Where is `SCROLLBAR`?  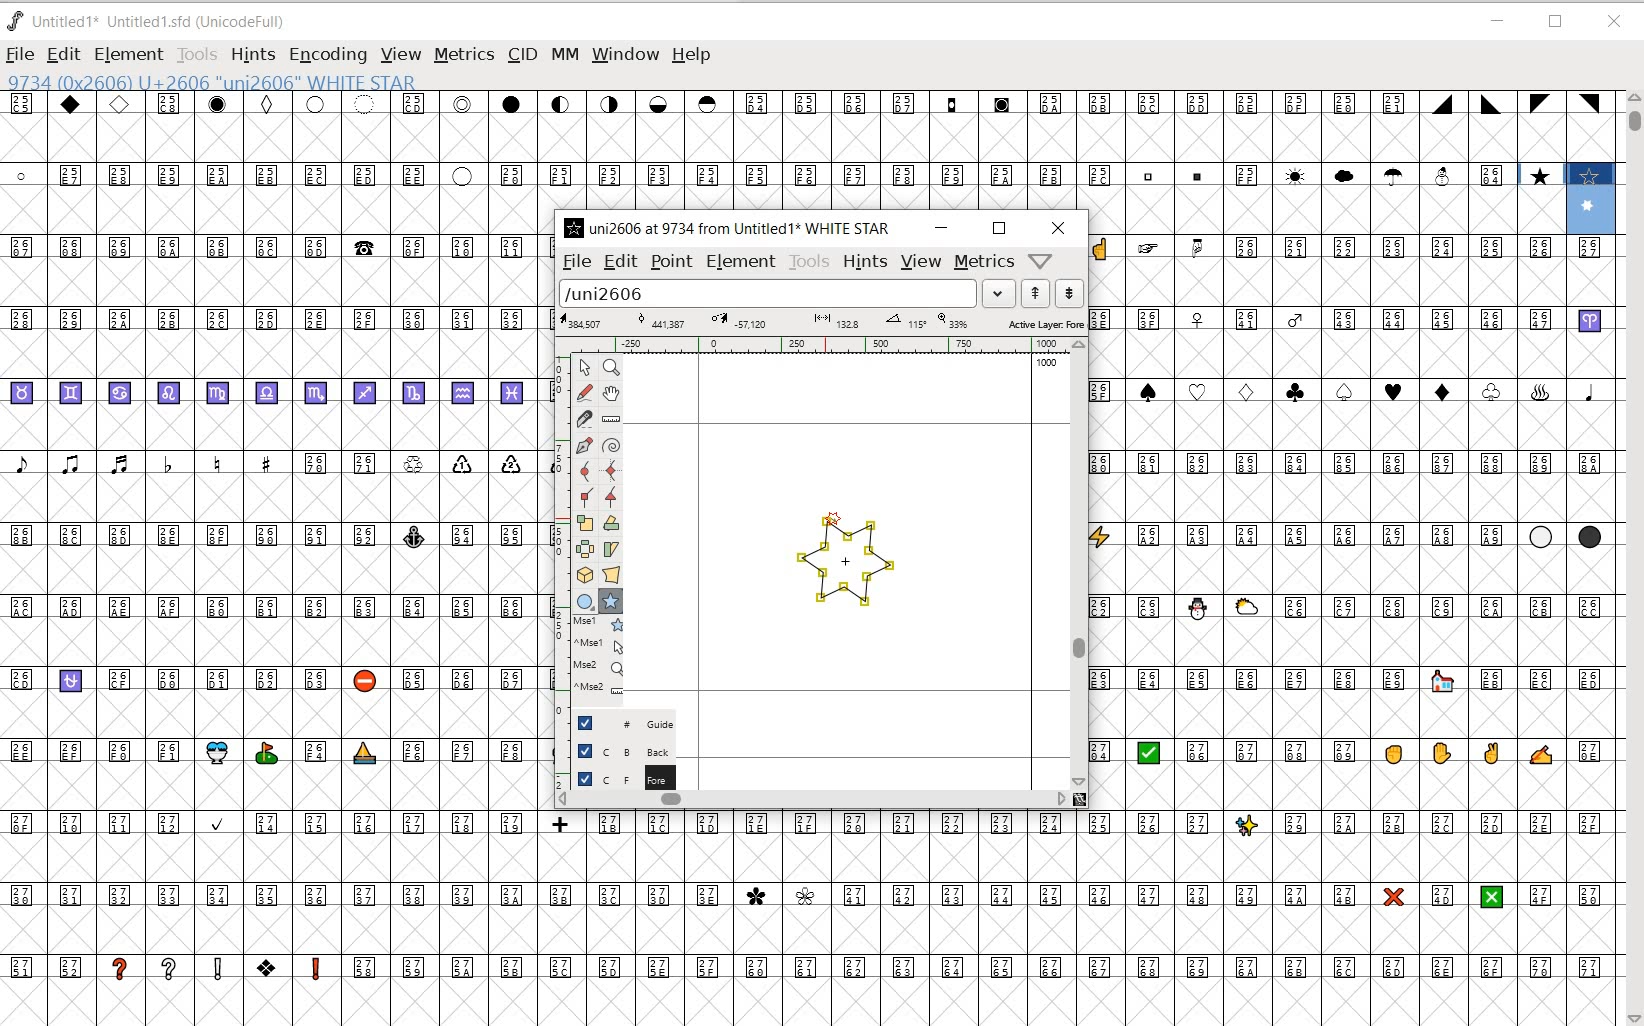
SCROLLBAR is located at coordinates (820, 801).